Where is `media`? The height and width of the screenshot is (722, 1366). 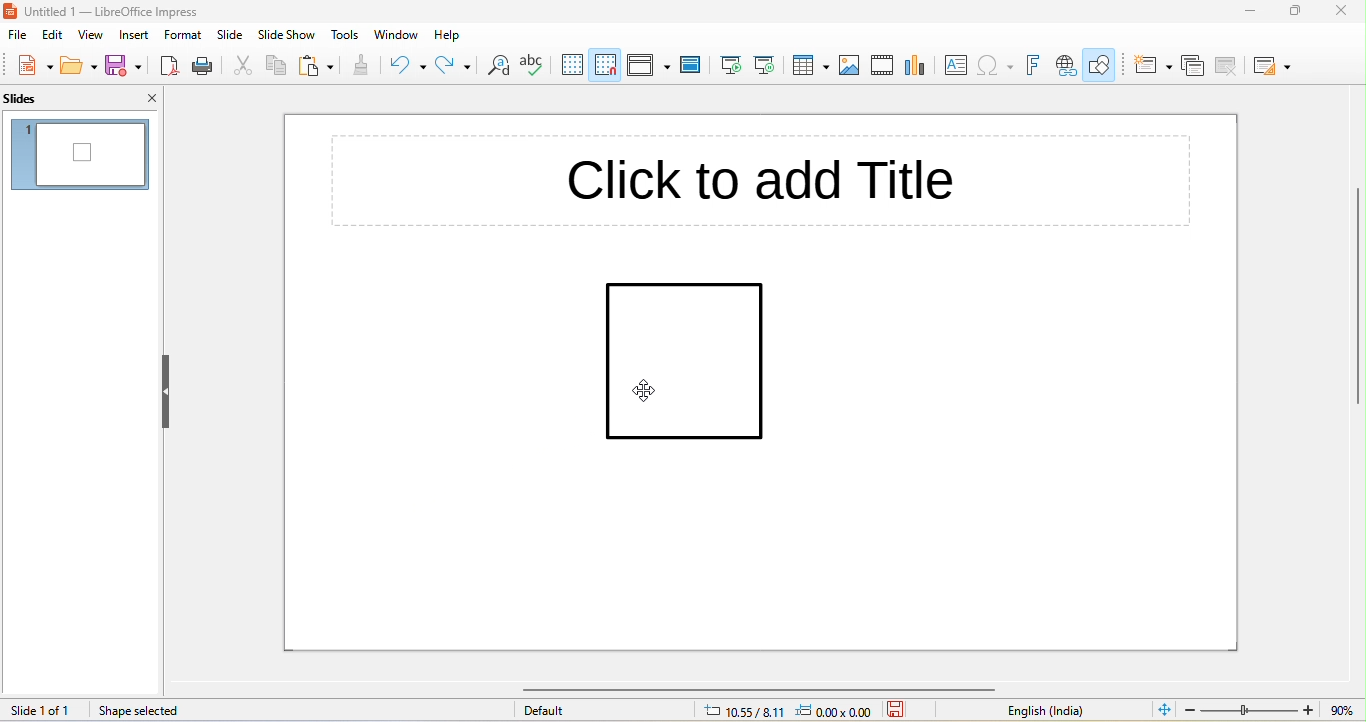
media is located at coordinates (882, 65).